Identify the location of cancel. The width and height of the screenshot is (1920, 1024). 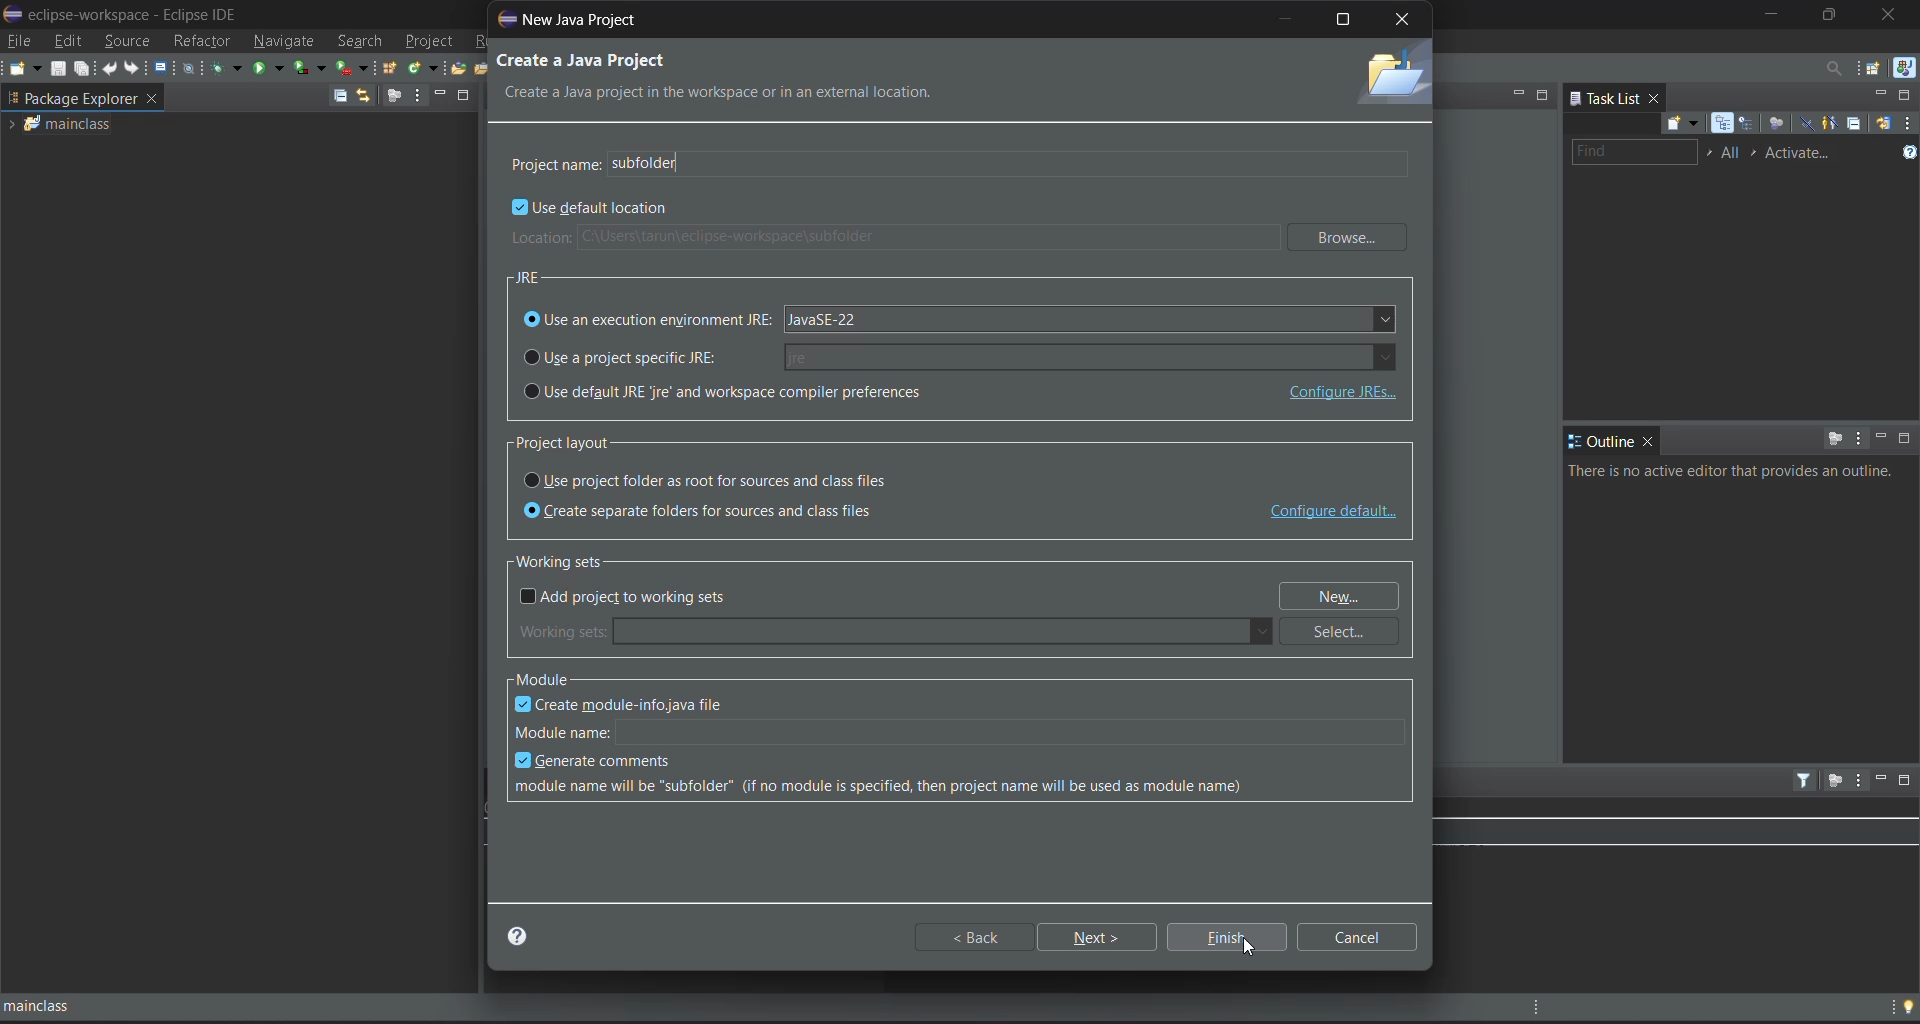
(1362, 936).